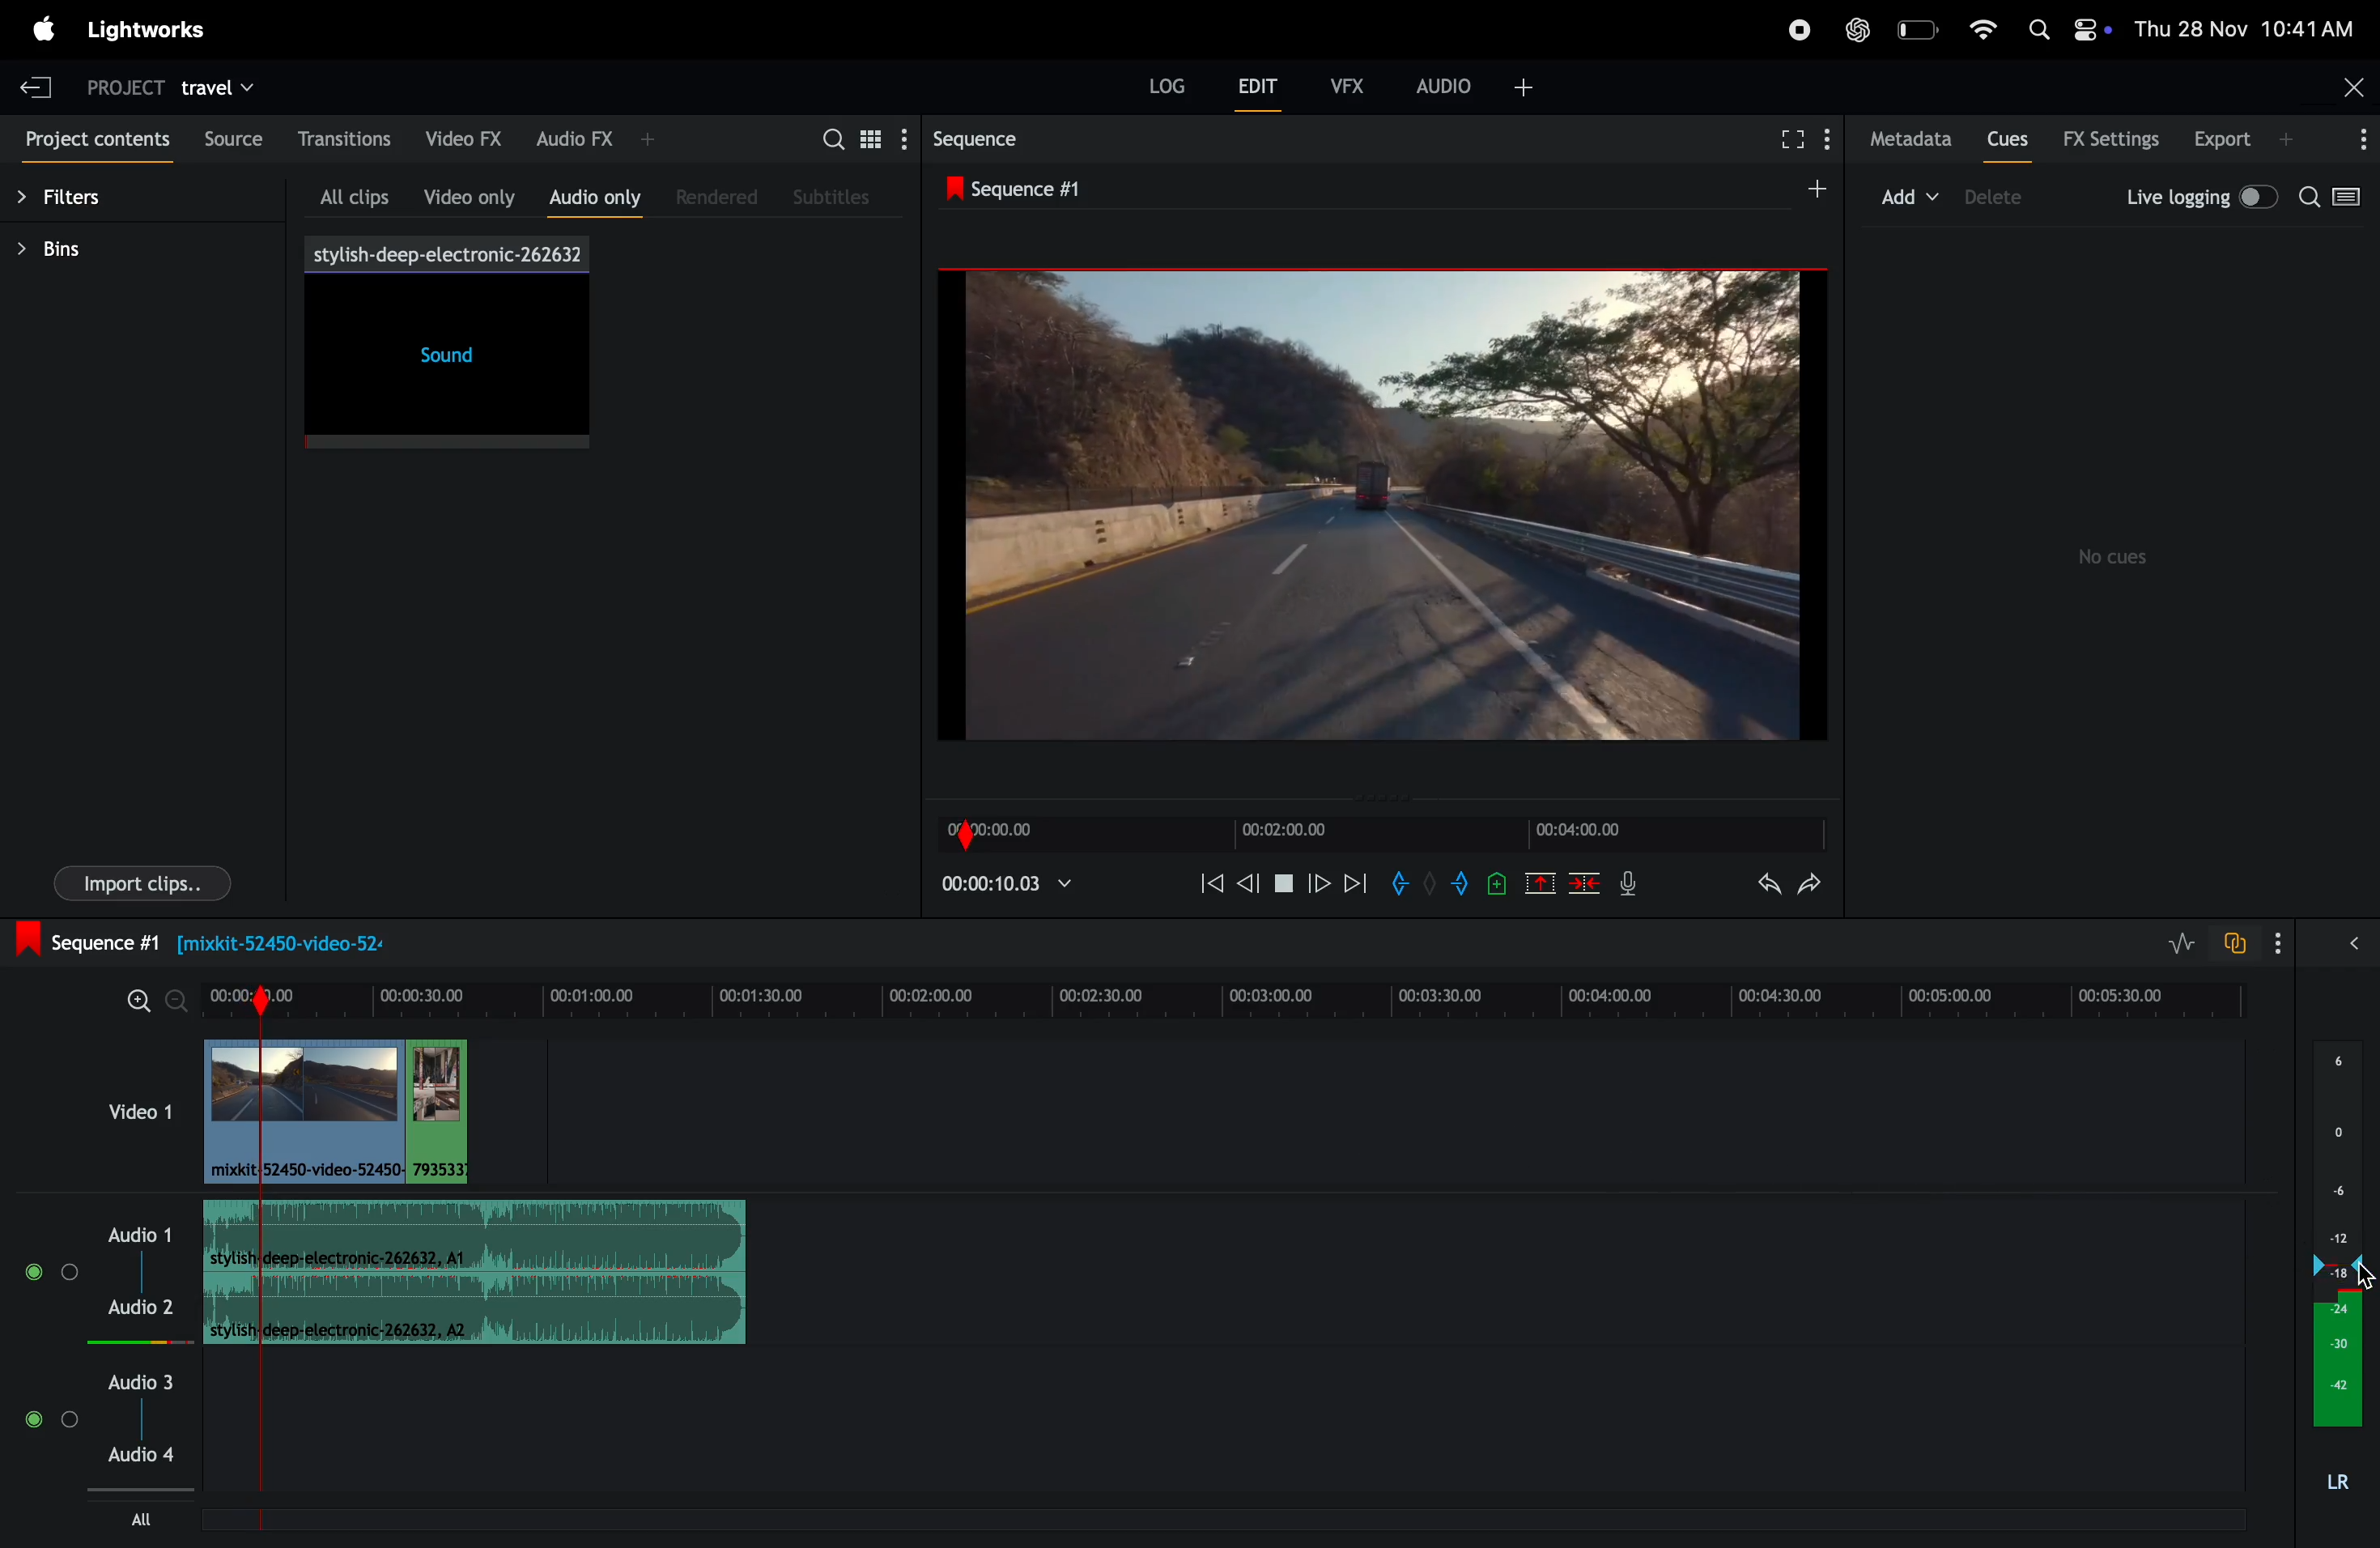 This screenshot has height=1548, width=2380. Describe the element at coordinates (128, 1118) in the screenshot. I see `video 1` at that location.